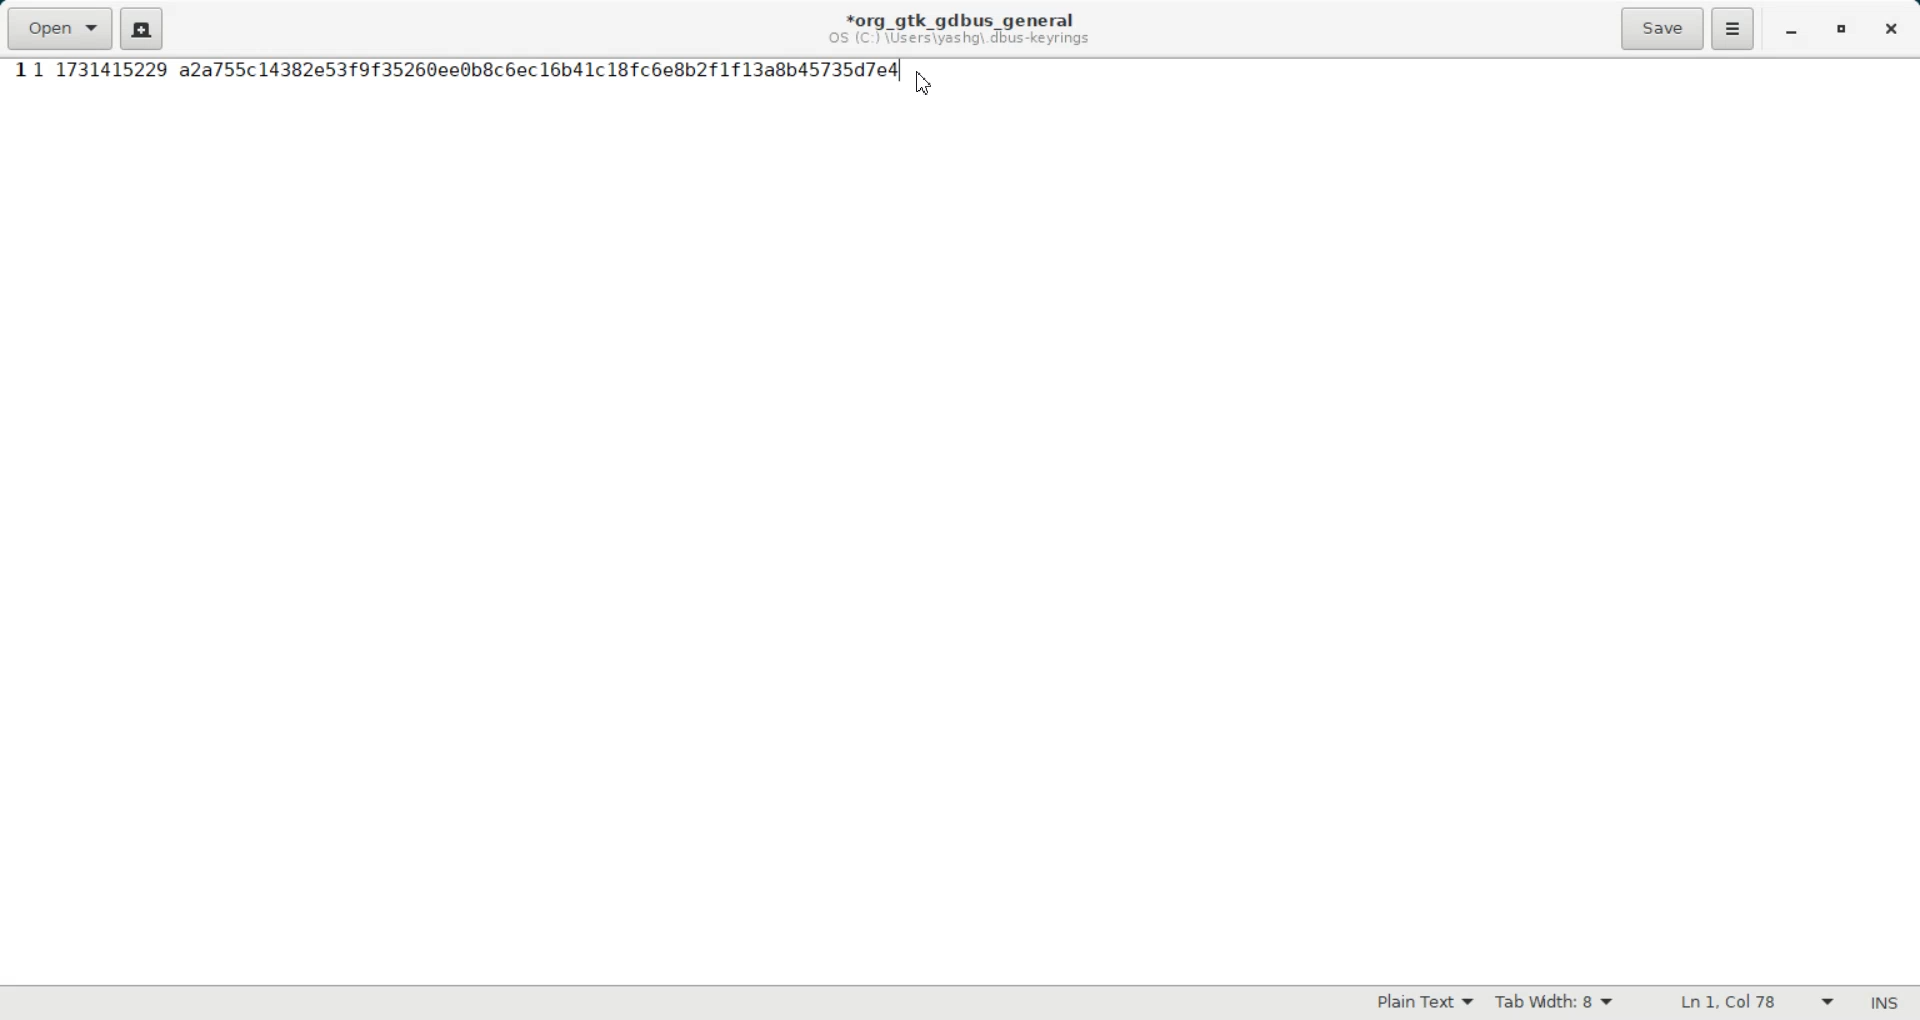  I want to click on Maximize, so click(1844, 31).